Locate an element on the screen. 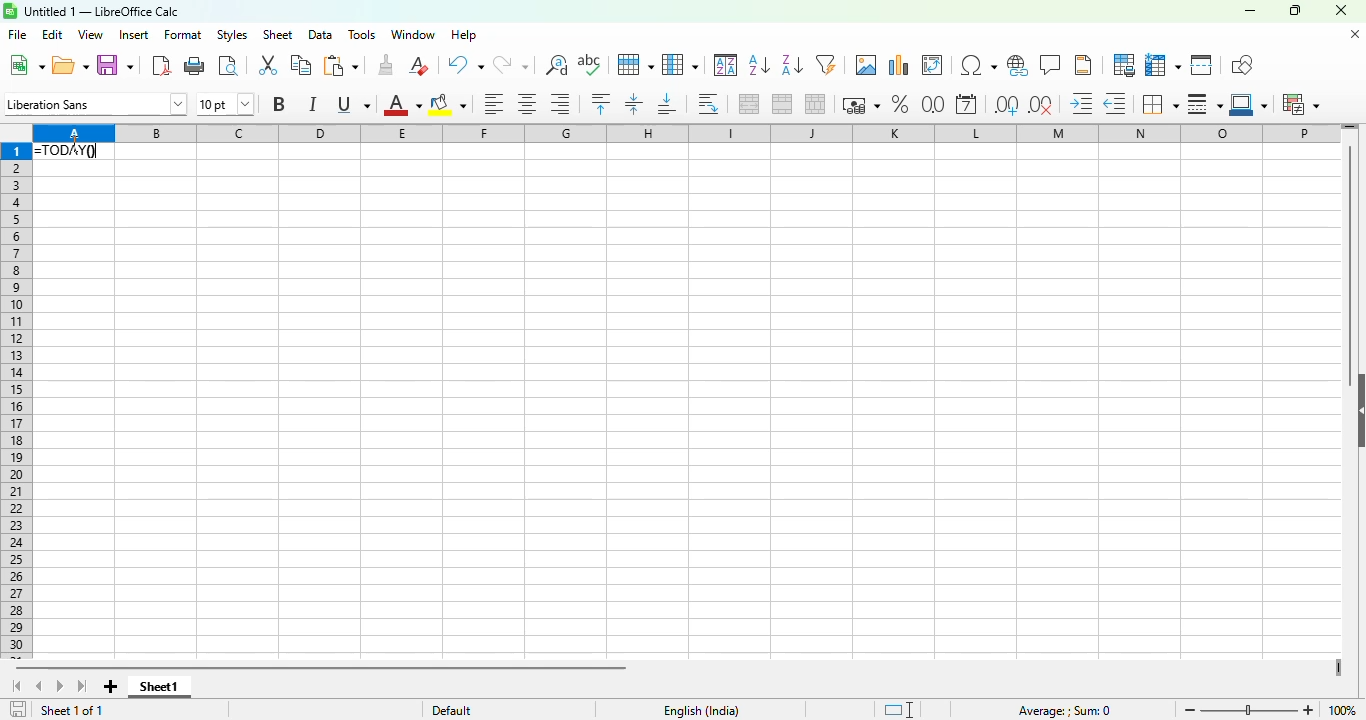 This screenshot has height=720, width=1366. increase indent is located at coordinates (1082, 104).